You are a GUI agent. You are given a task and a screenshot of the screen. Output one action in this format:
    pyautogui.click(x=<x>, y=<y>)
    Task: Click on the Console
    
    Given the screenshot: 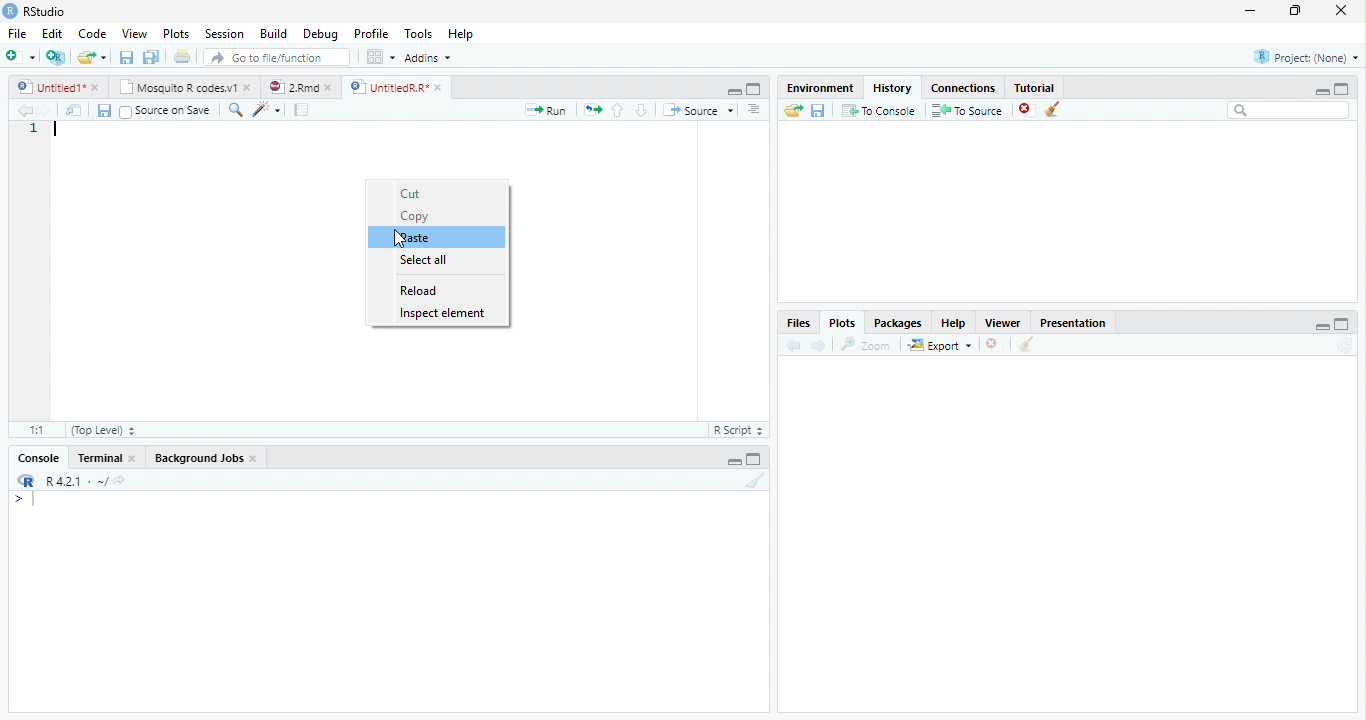 What is the action you would take?
    pyautogui.click(x=38, y=459)
    